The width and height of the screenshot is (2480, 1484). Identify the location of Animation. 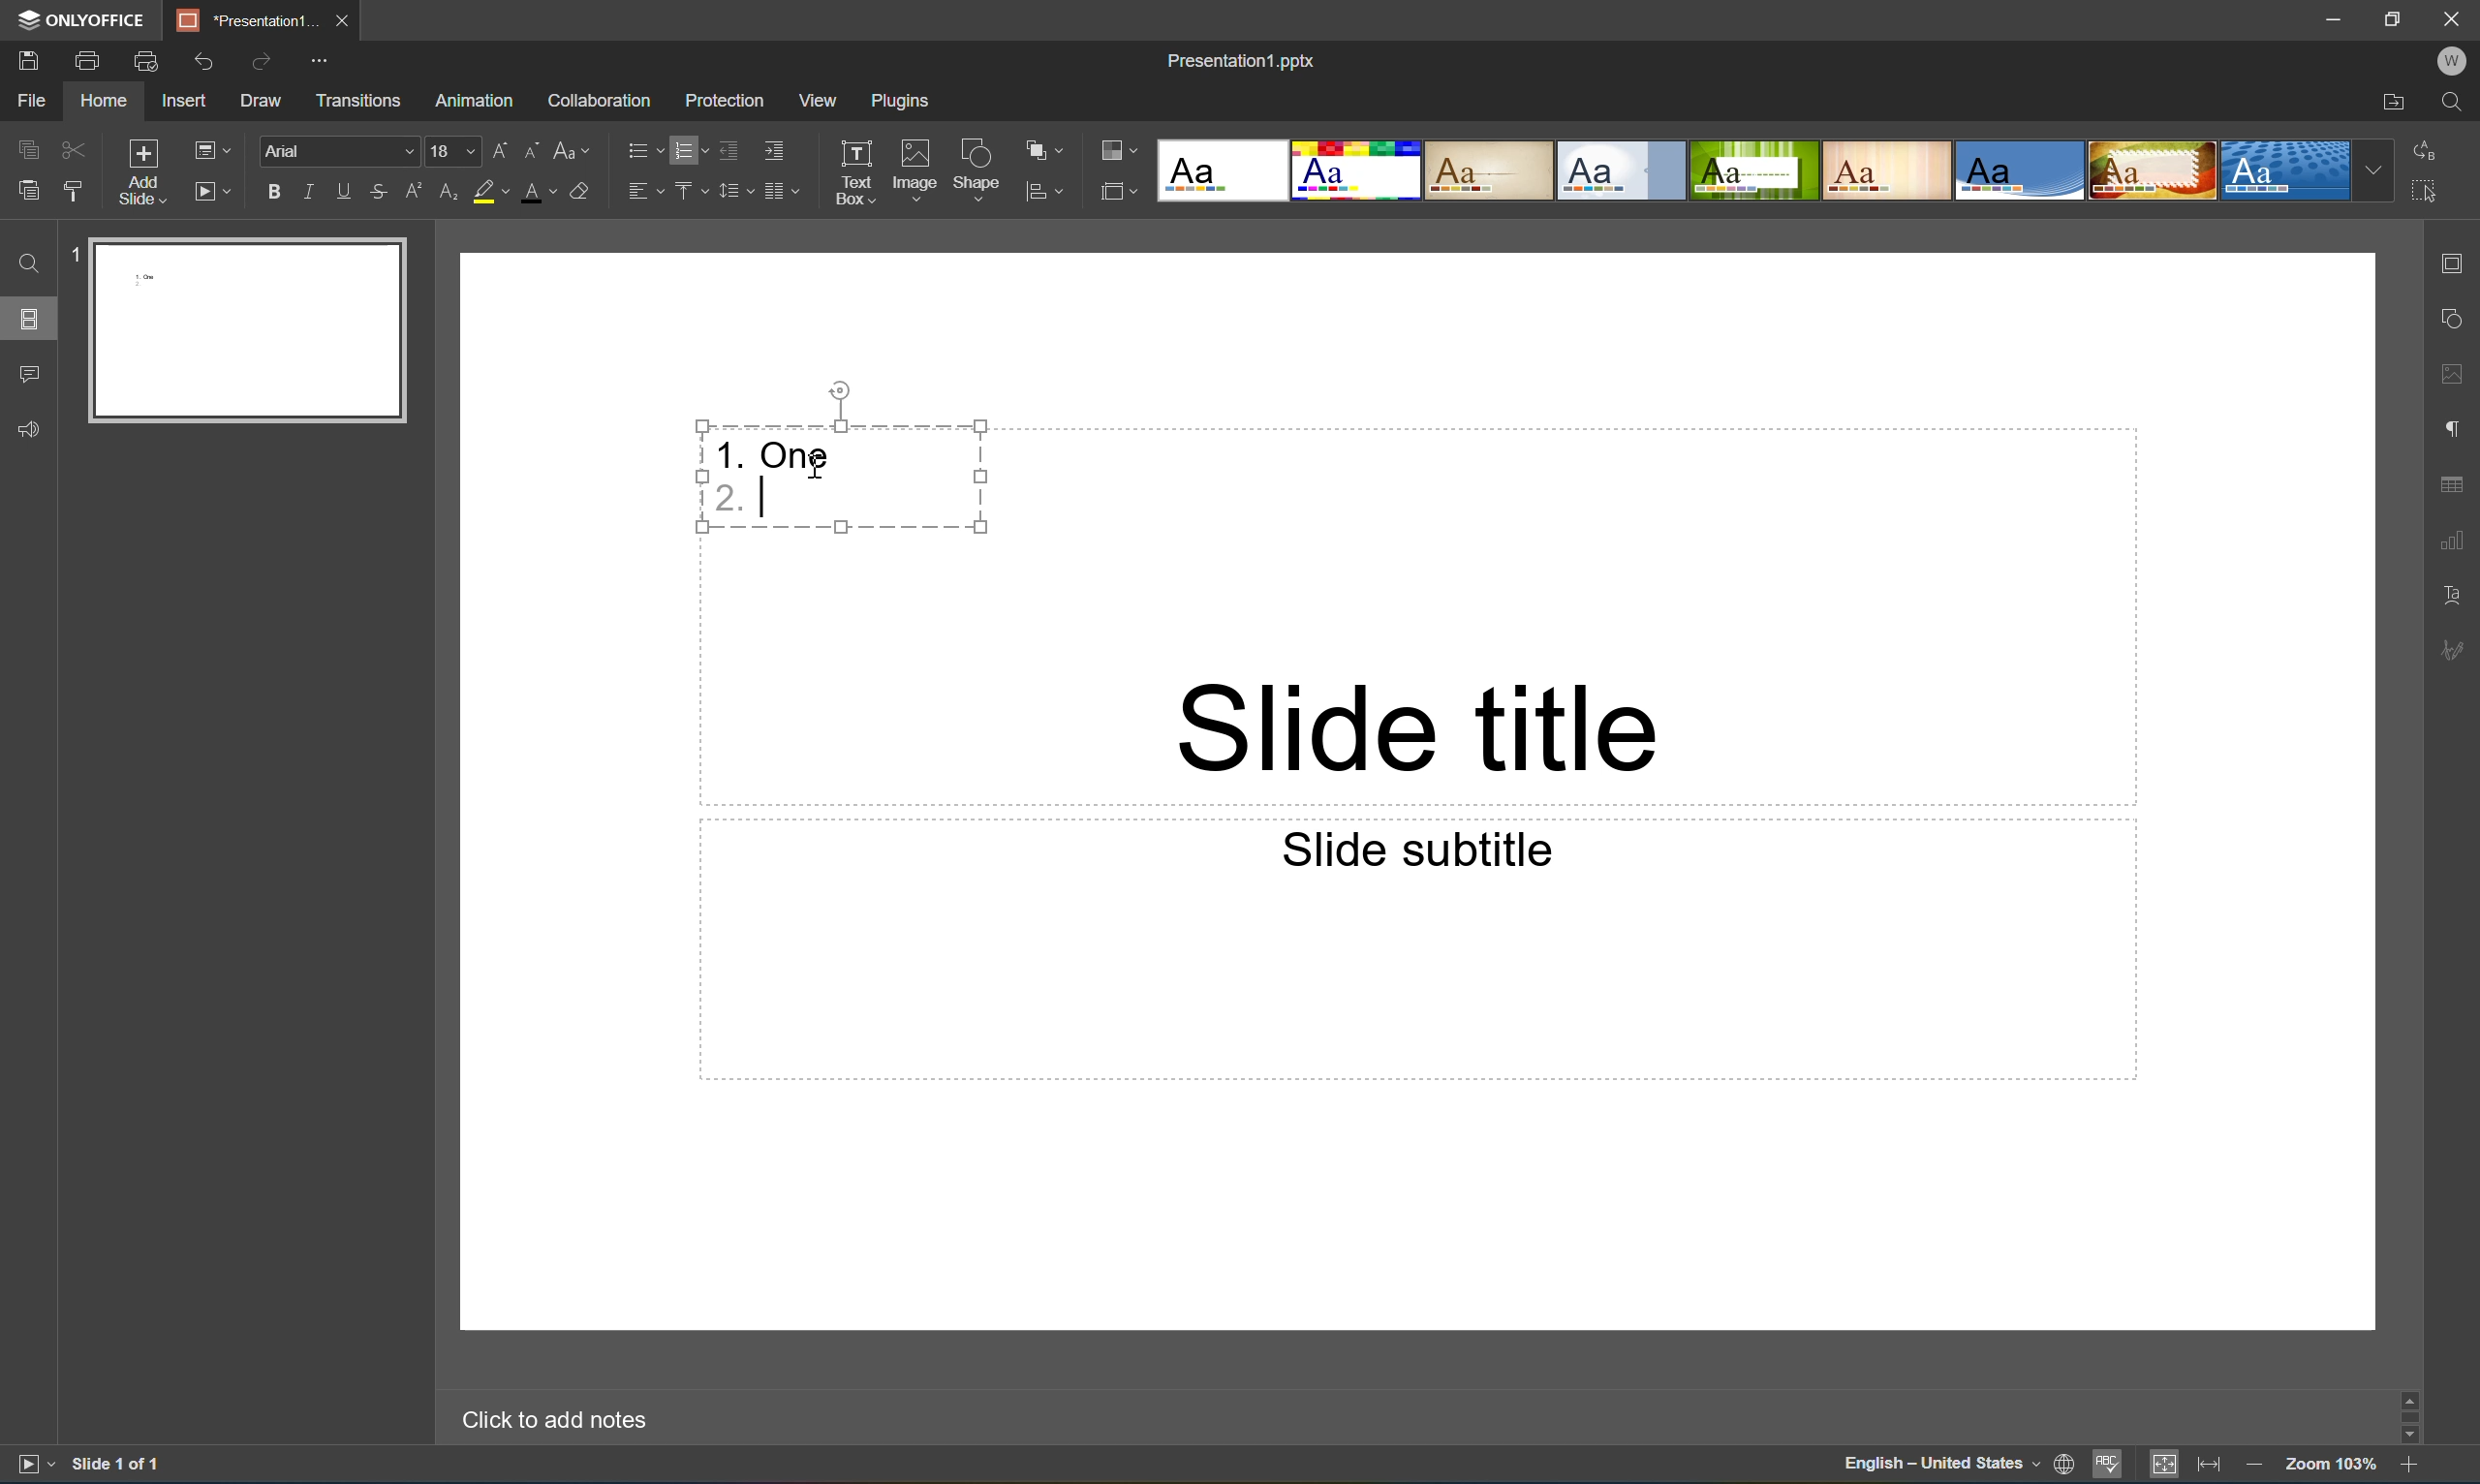
(472, 104).